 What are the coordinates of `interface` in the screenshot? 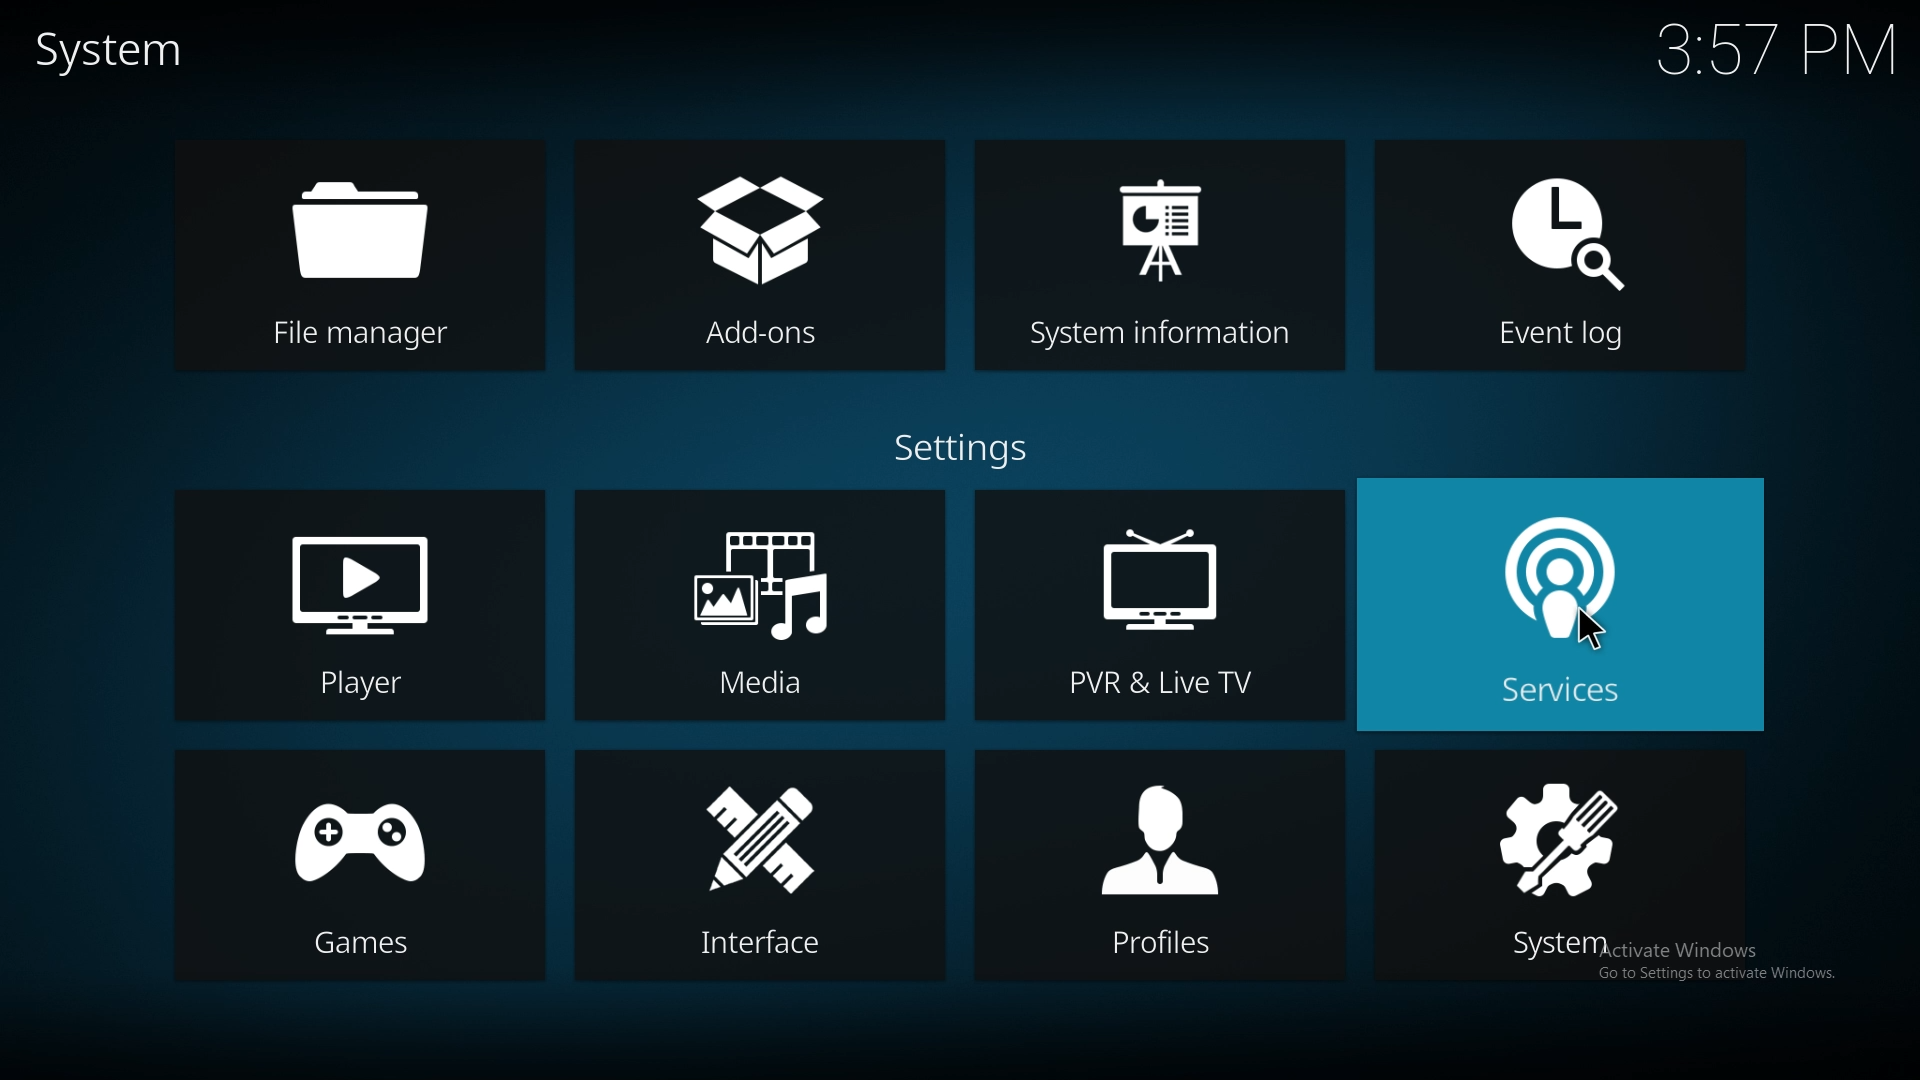 It's located at (756, 869).